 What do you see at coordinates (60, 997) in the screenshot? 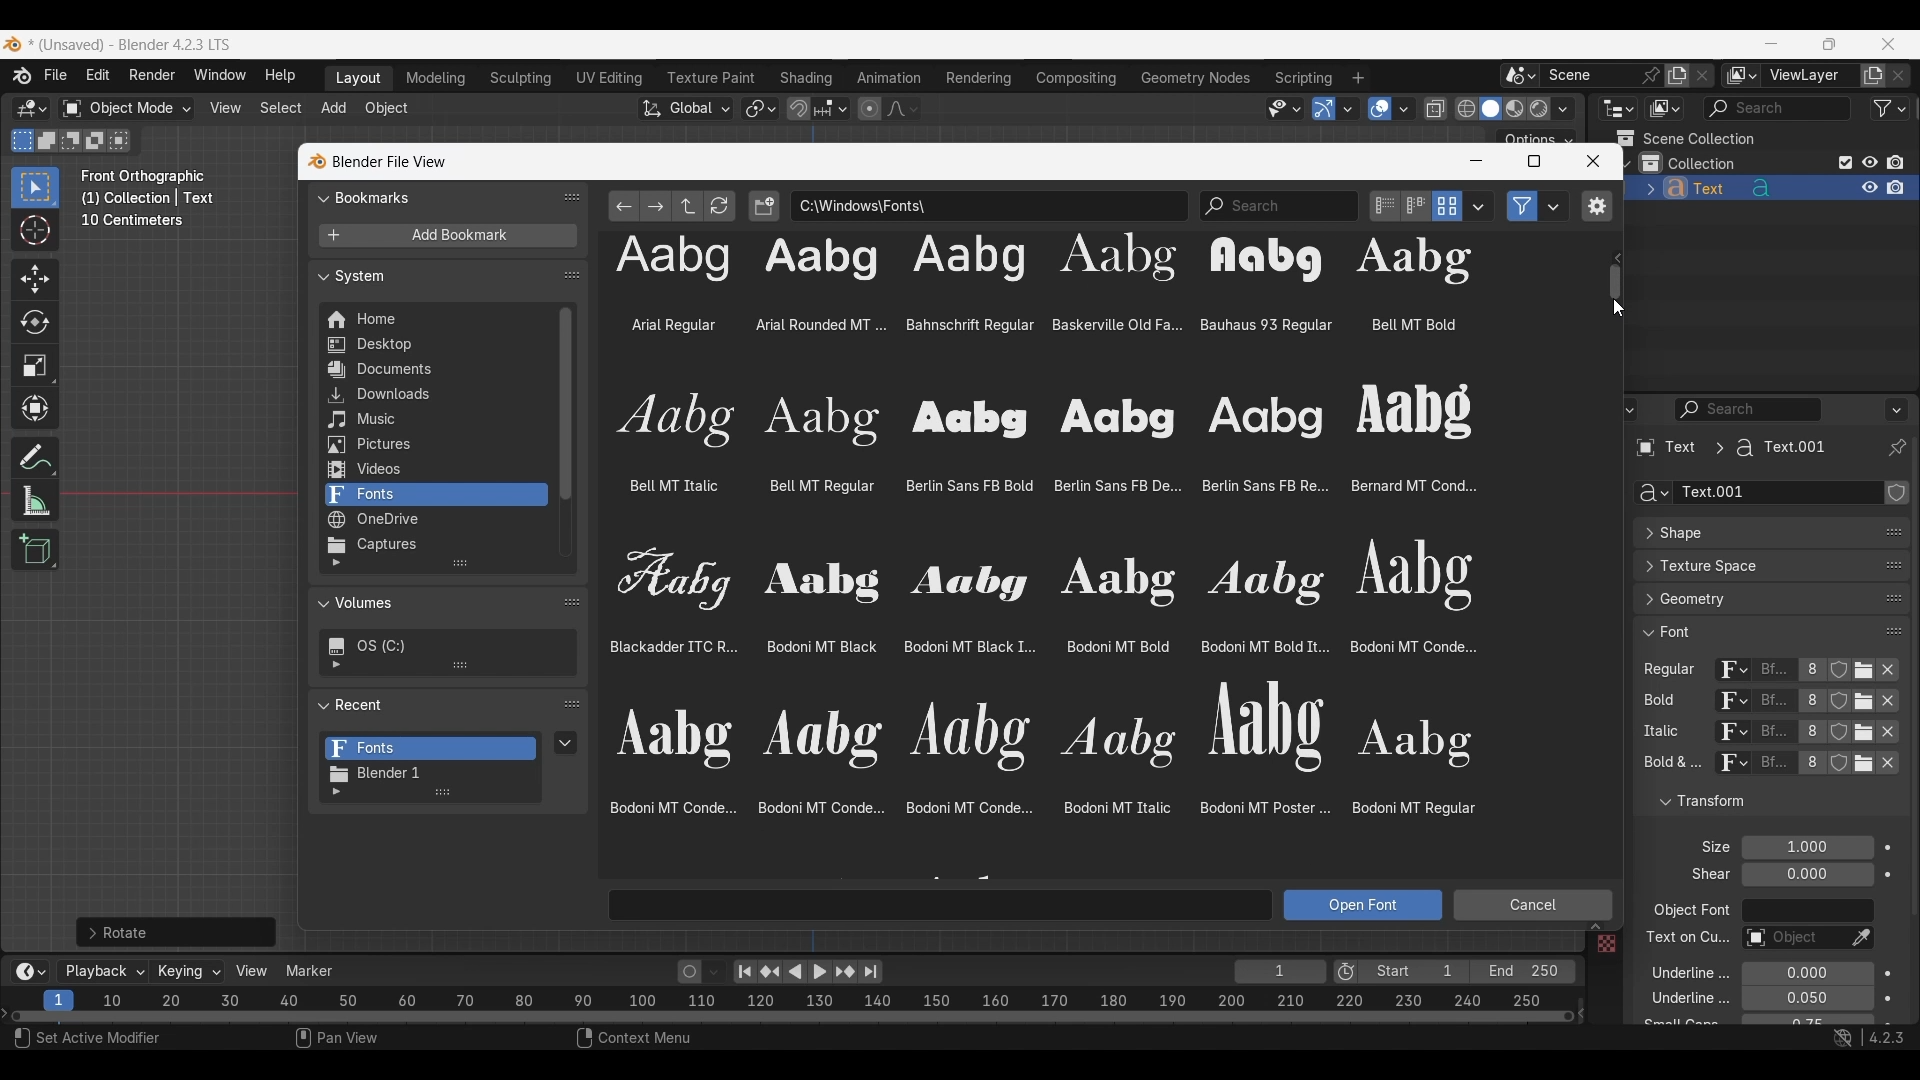
I see `Current frame, highlighted` at bounding box center [60, 997].